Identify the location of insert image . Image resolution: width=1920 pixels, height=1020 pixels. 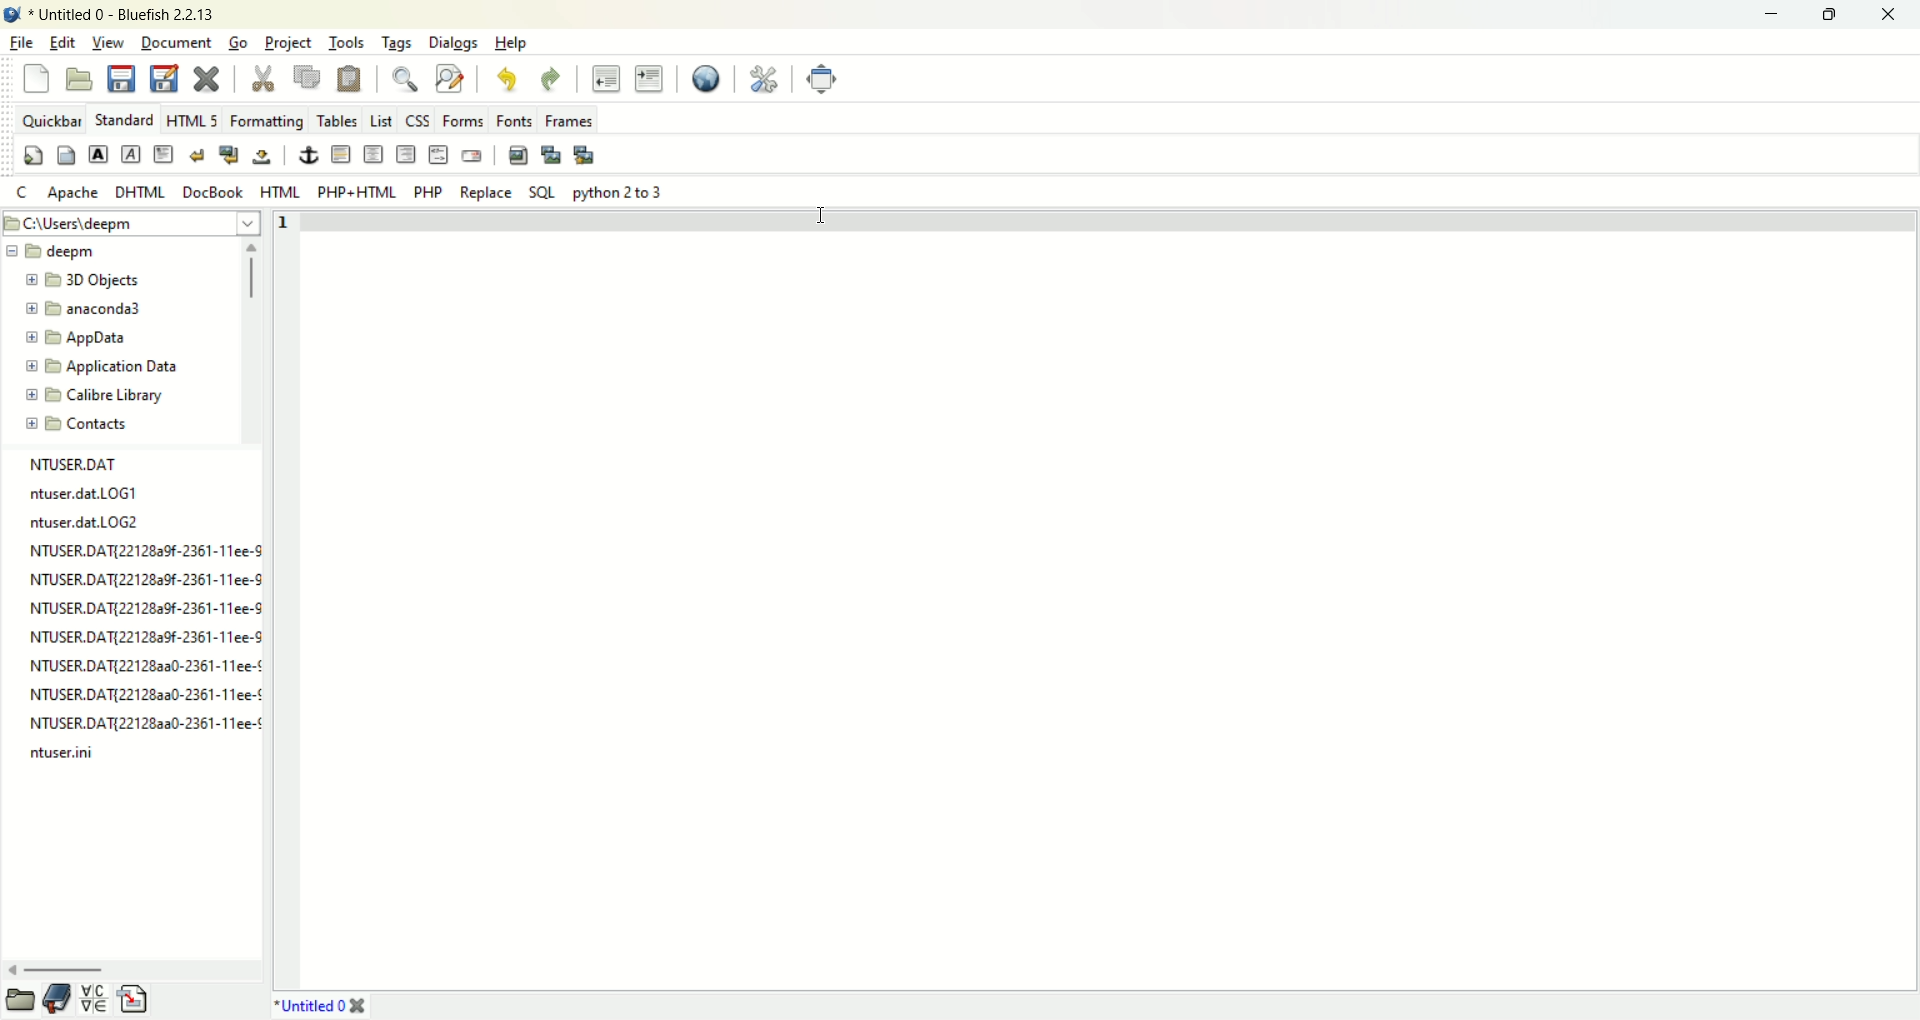
(519, 156).